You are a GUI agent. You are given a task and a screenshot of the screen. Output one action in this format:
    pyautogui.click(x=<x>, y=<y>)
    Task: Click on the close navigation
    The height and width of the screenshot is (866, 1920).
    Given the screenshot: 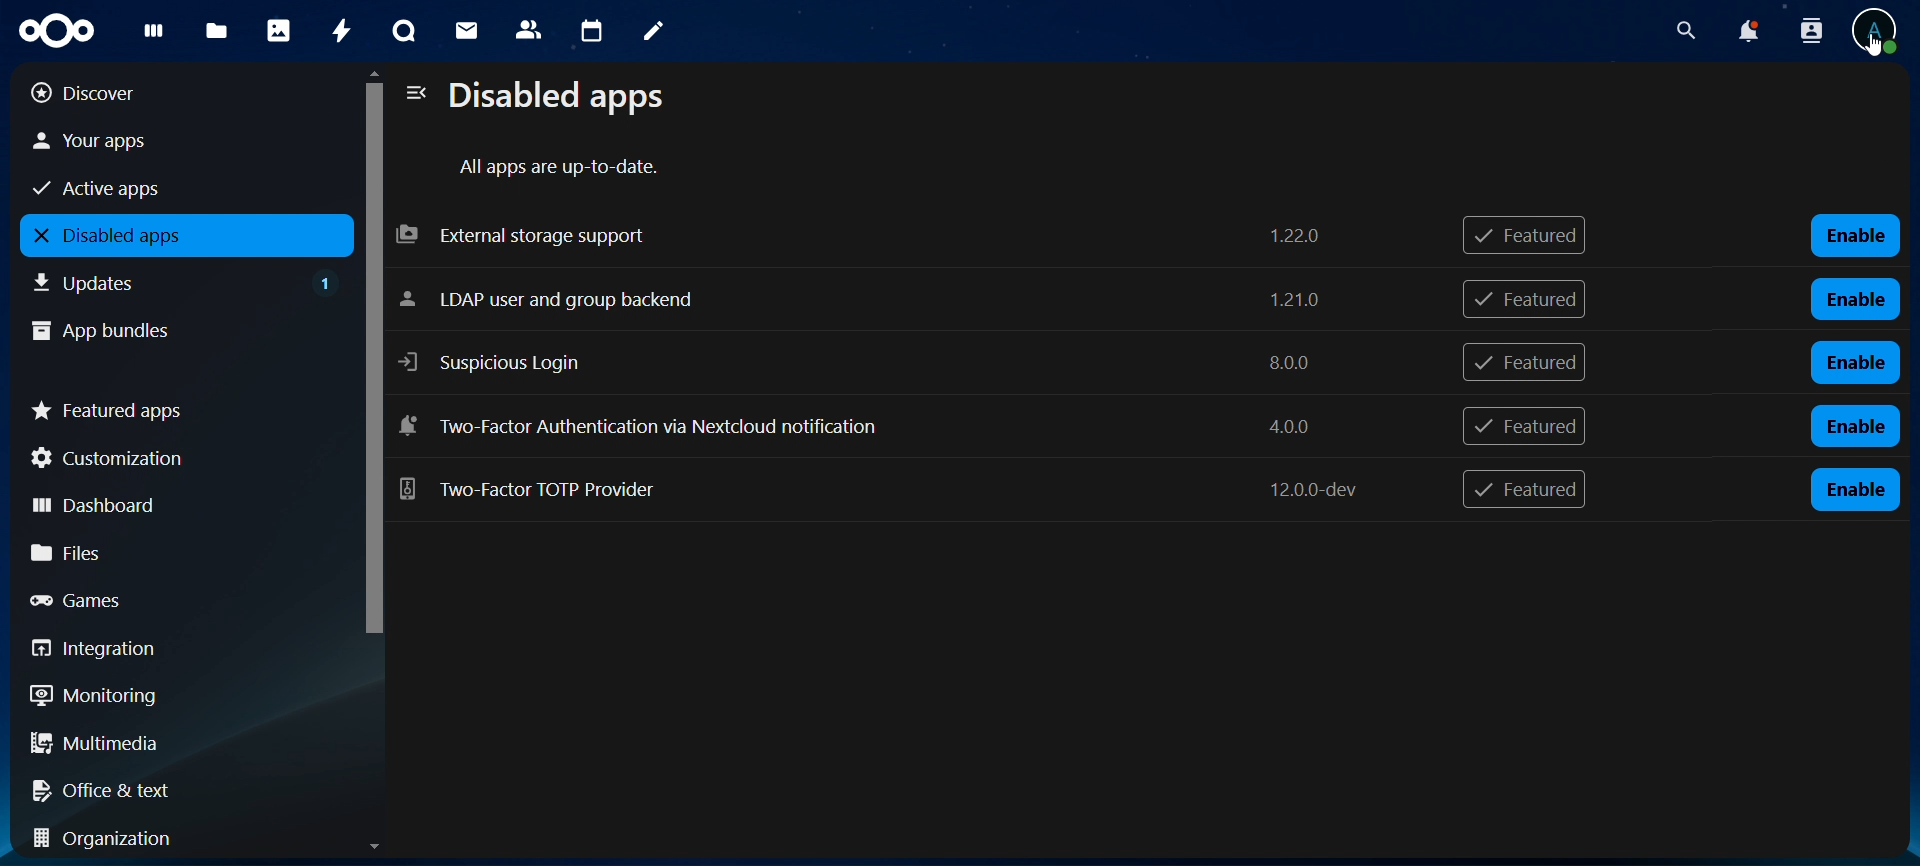 What is the action you would take?
    pyautogui.click(x=414, y=94)
    